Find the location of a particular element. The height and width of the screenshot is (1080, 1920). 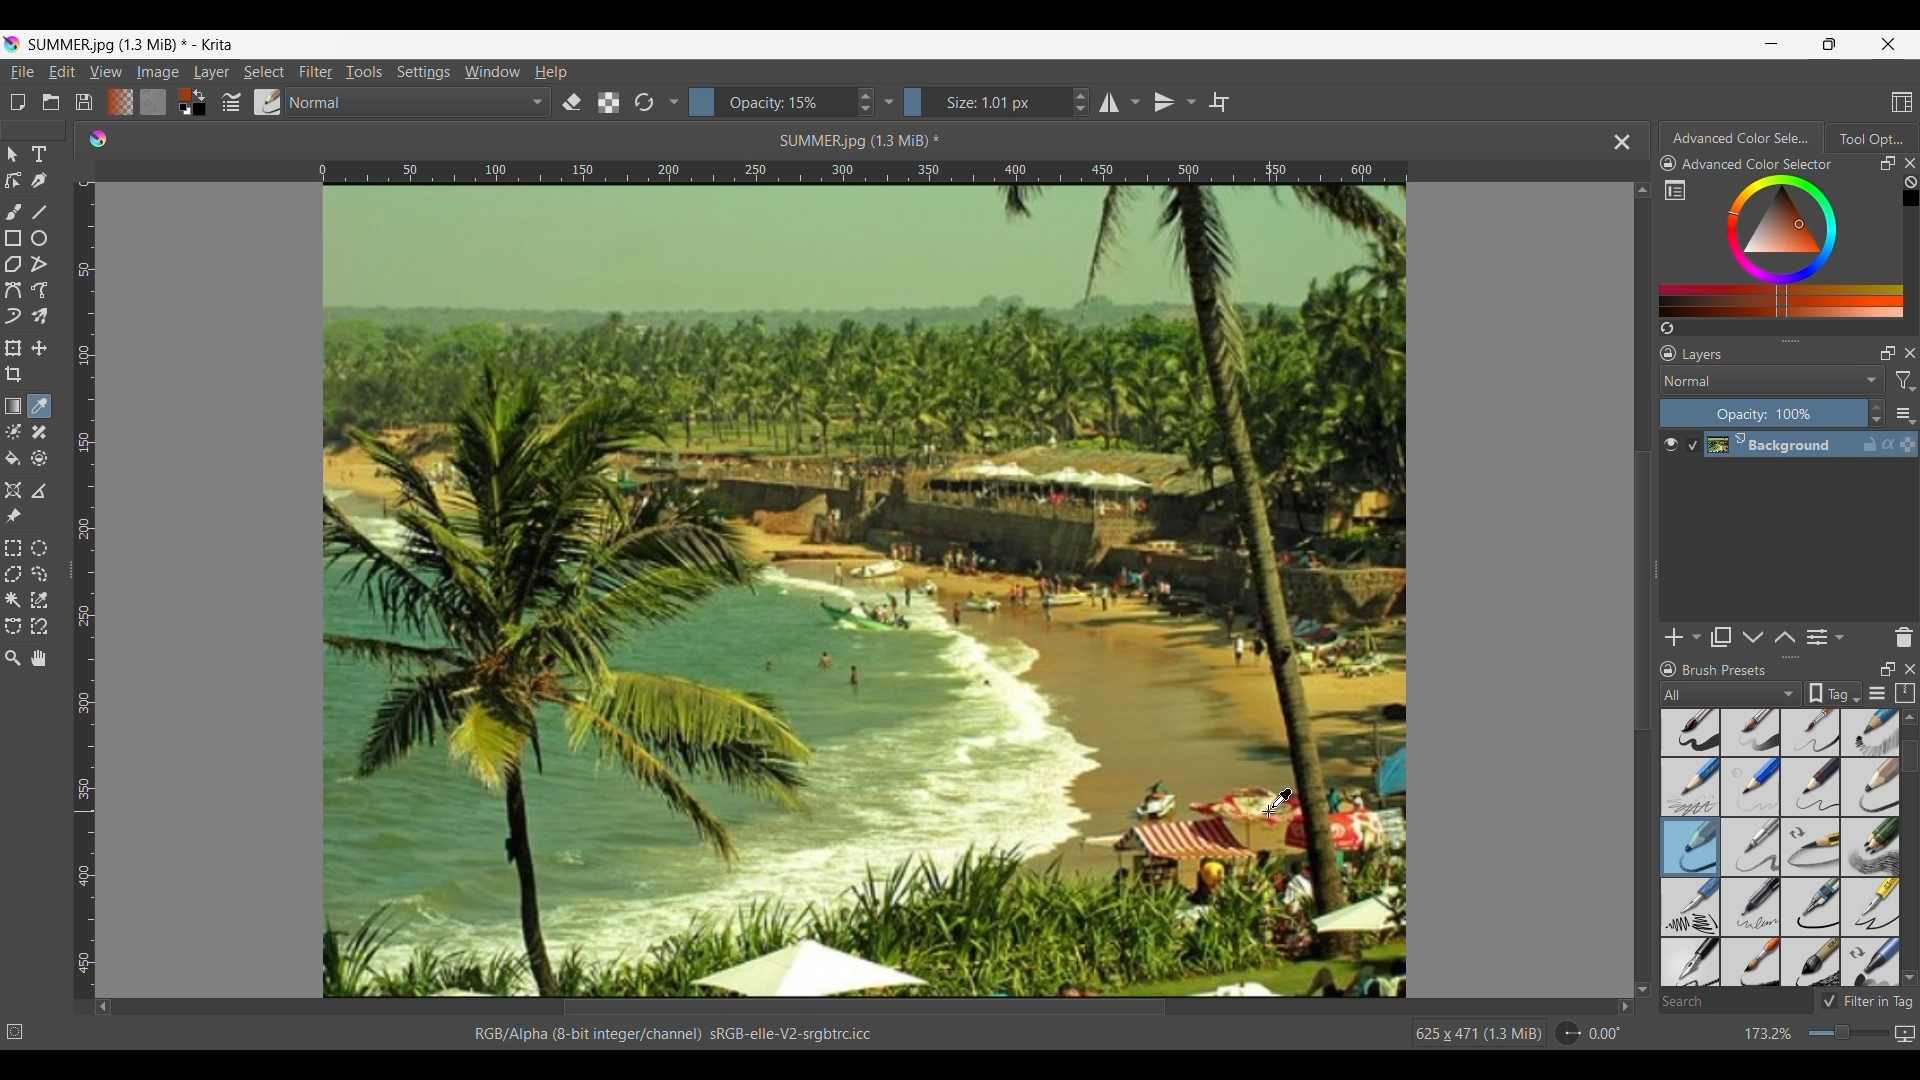

Display settings is located at coordinates (1878, 693).